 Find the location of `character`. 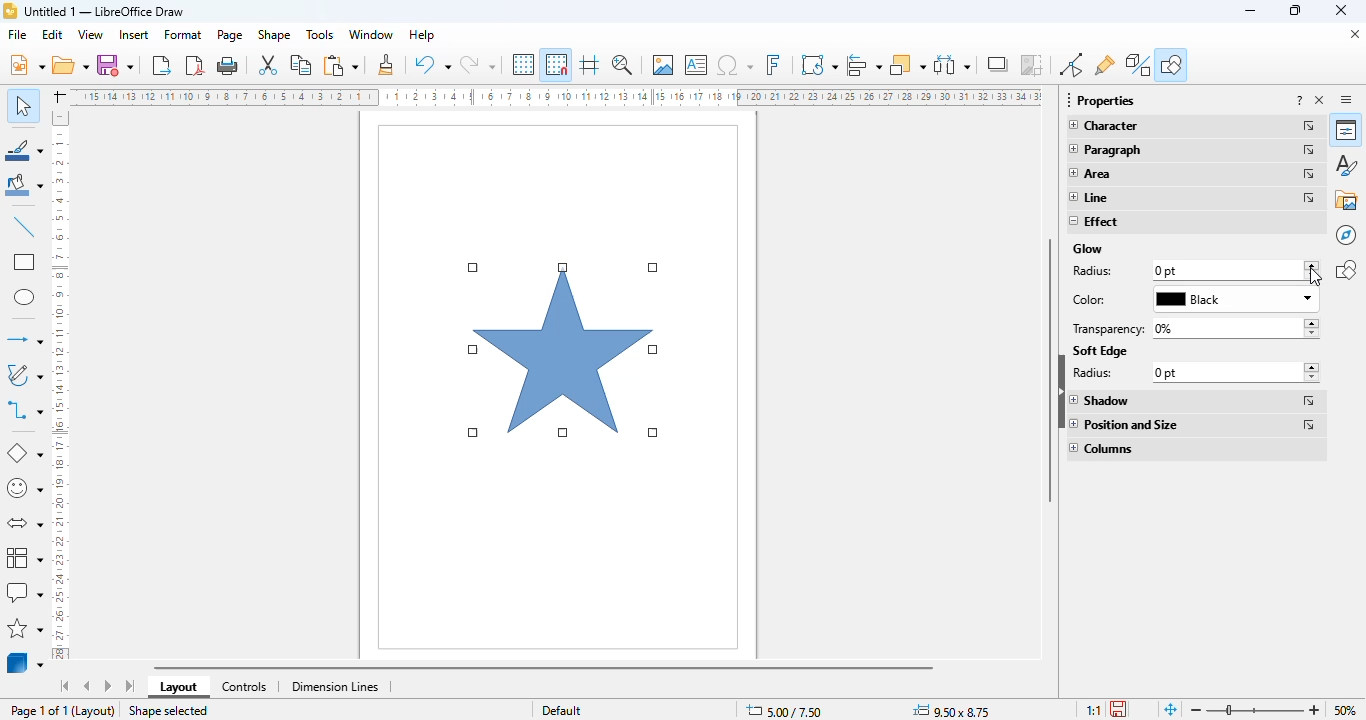

character is located at coordinates (1105, 124).